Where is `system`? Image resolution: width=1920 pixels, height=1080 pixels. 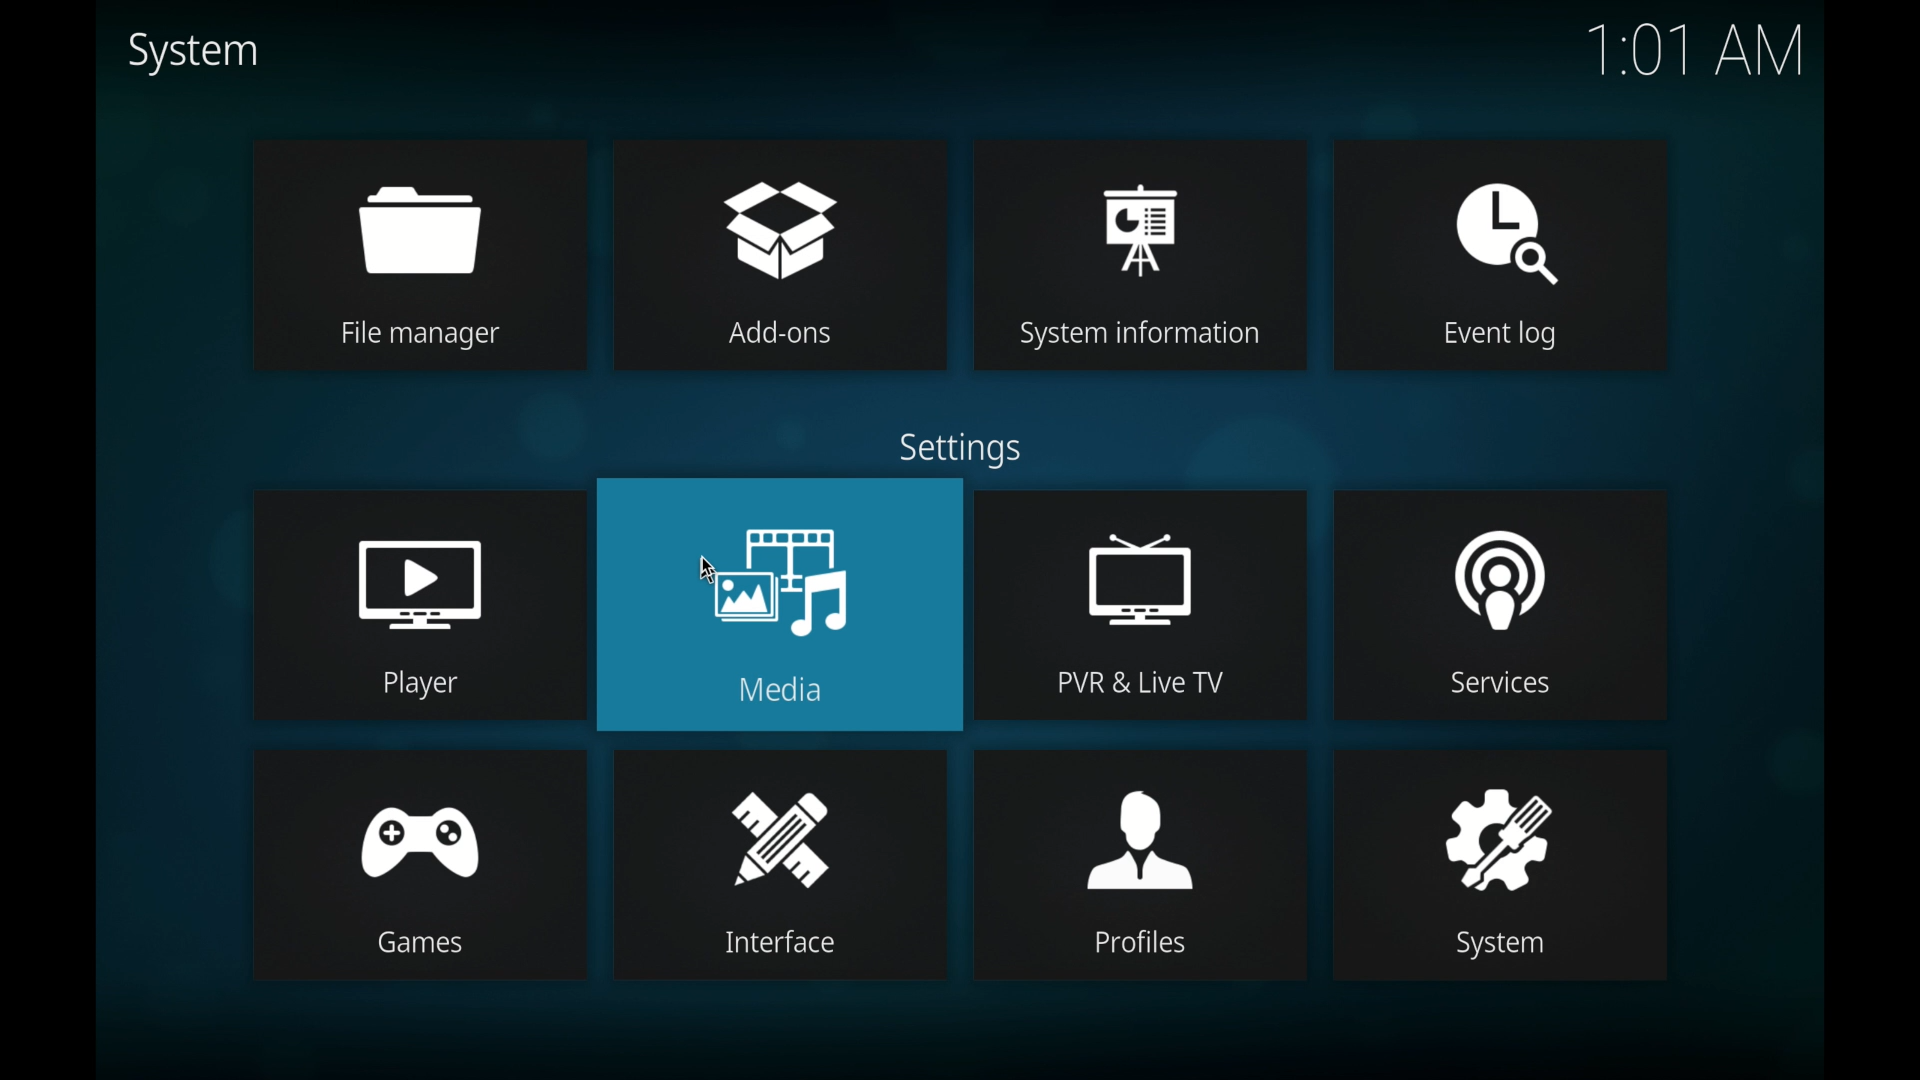 system is located at coordinates (1498, 826).